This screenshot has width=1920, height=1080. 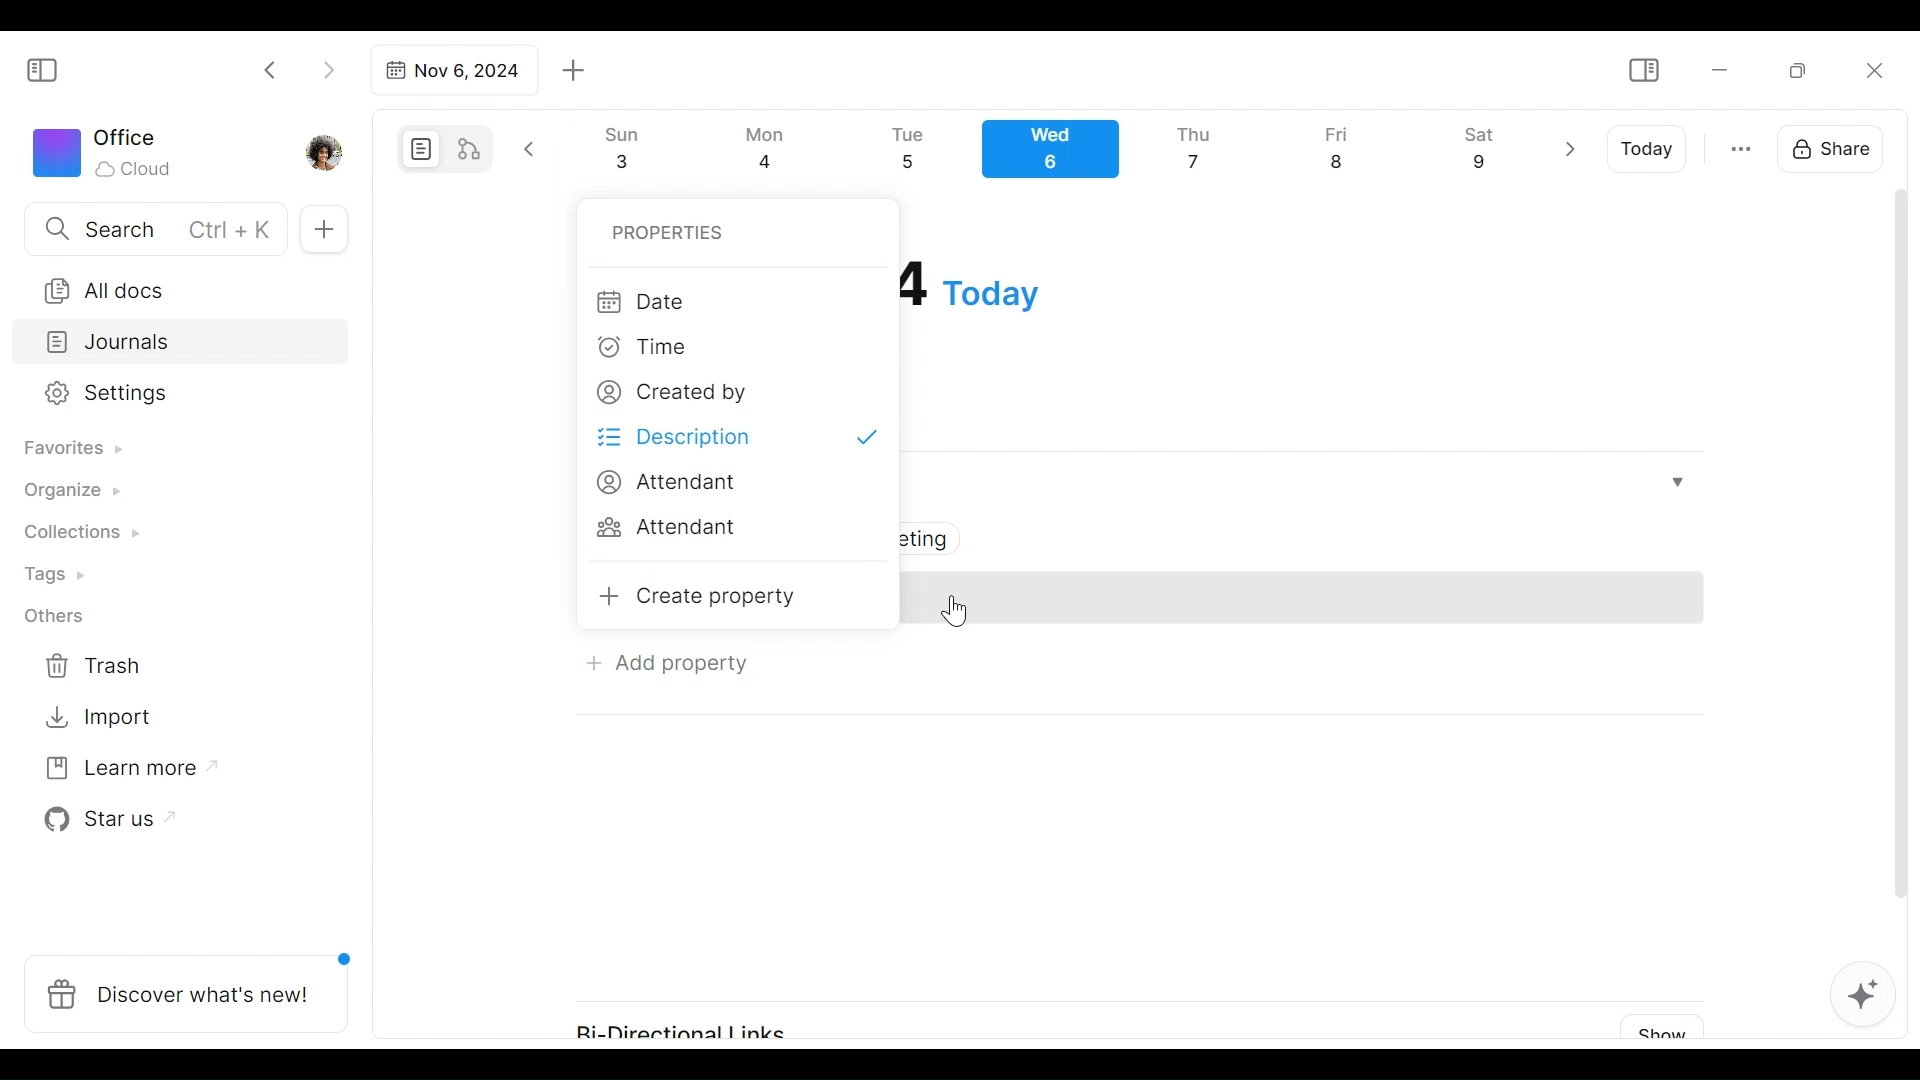 What do you see at coordinates (1741, 147) in the screenshot?
I see `more otions` at bounding box center [1741, 147].